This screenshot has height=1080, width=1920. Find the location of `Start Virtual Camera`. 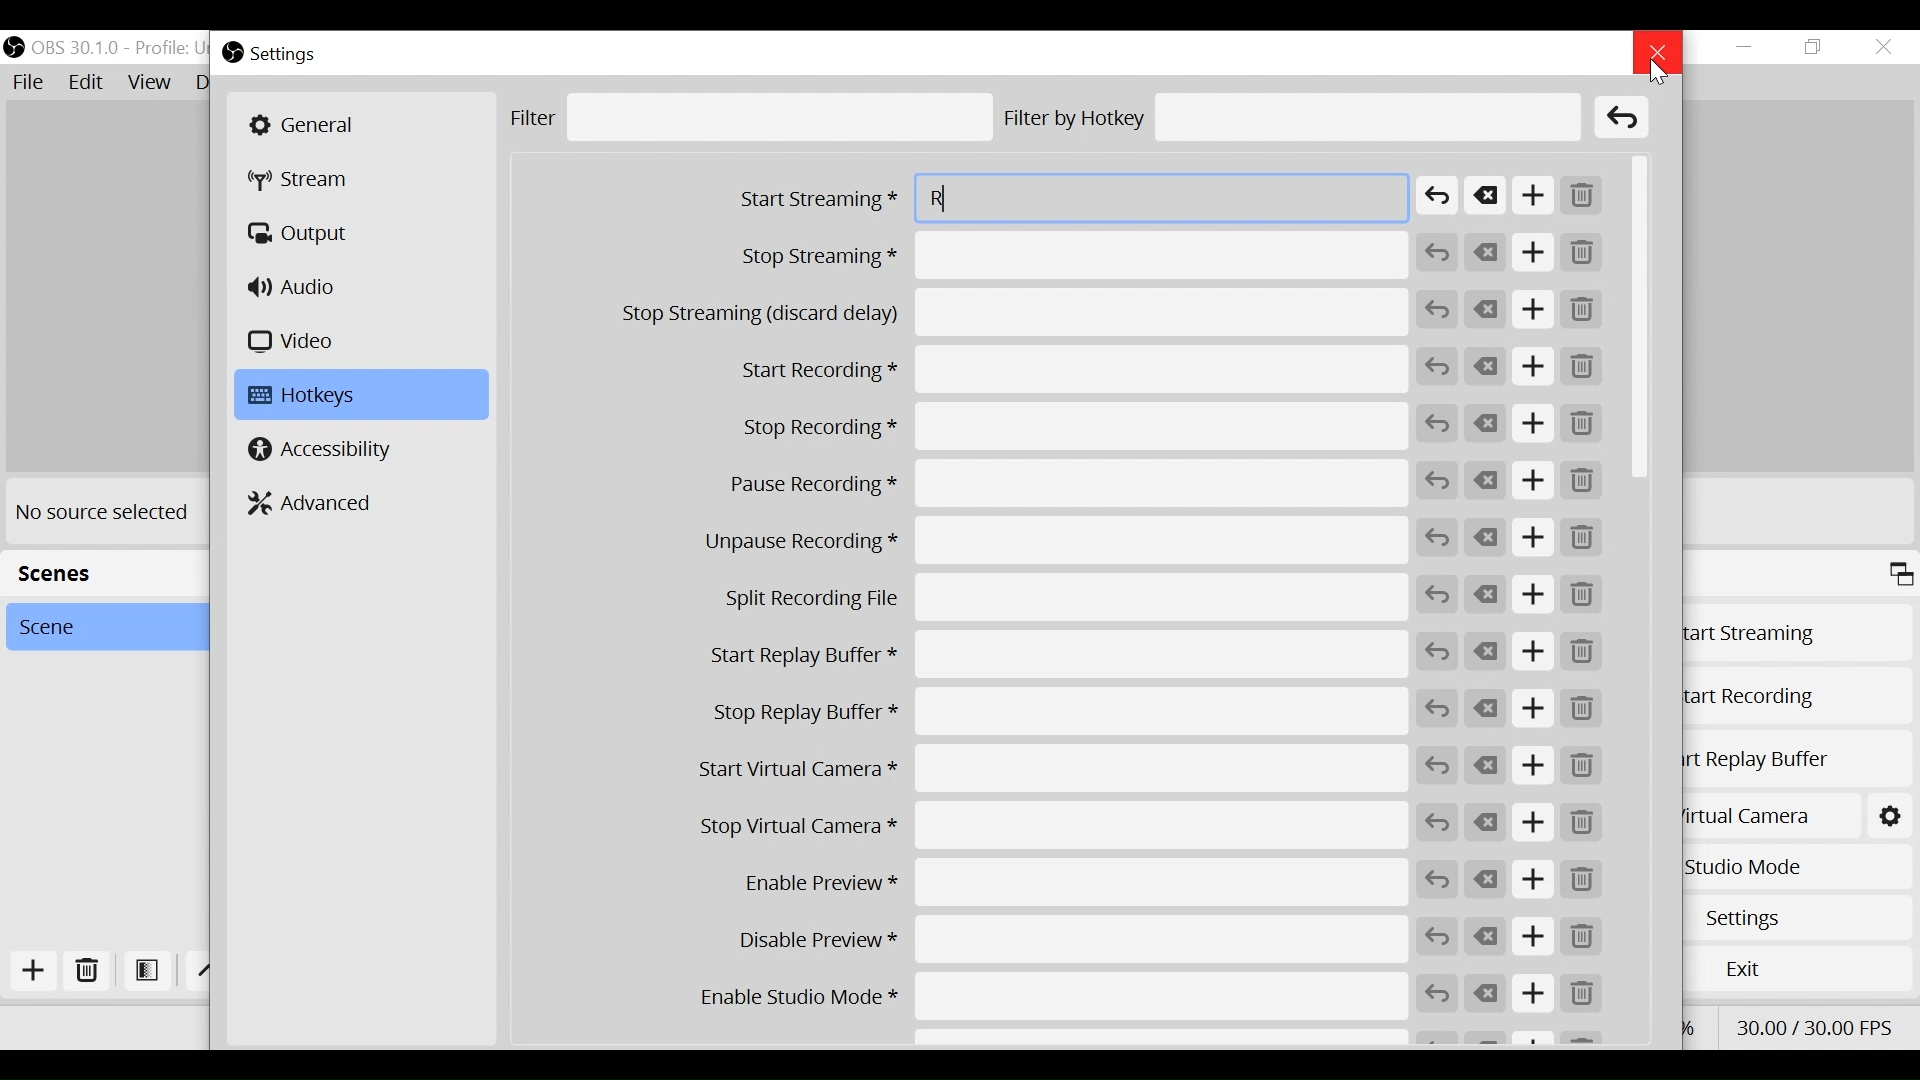

Start Virtual Camera is located at coordinates (1054, 767).